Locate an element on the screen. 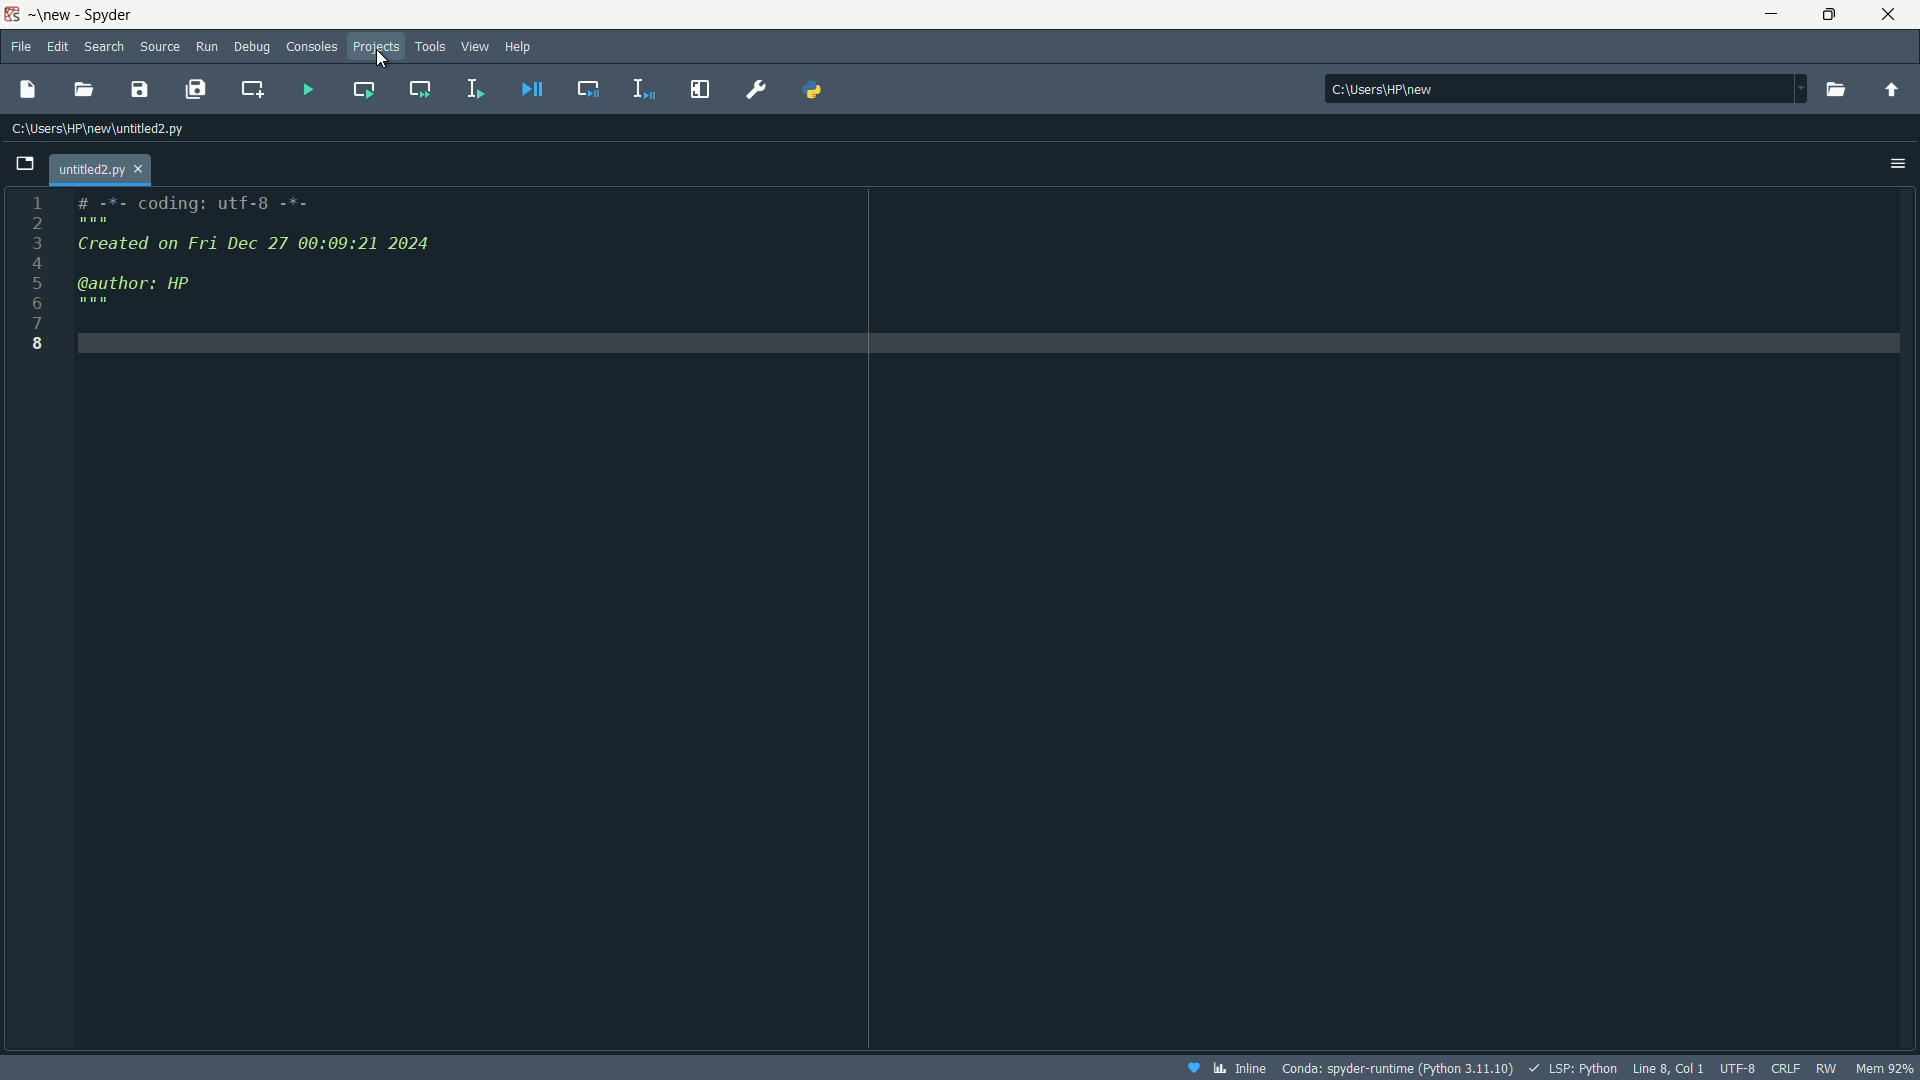  app icon is located at coordinates (11, 14).